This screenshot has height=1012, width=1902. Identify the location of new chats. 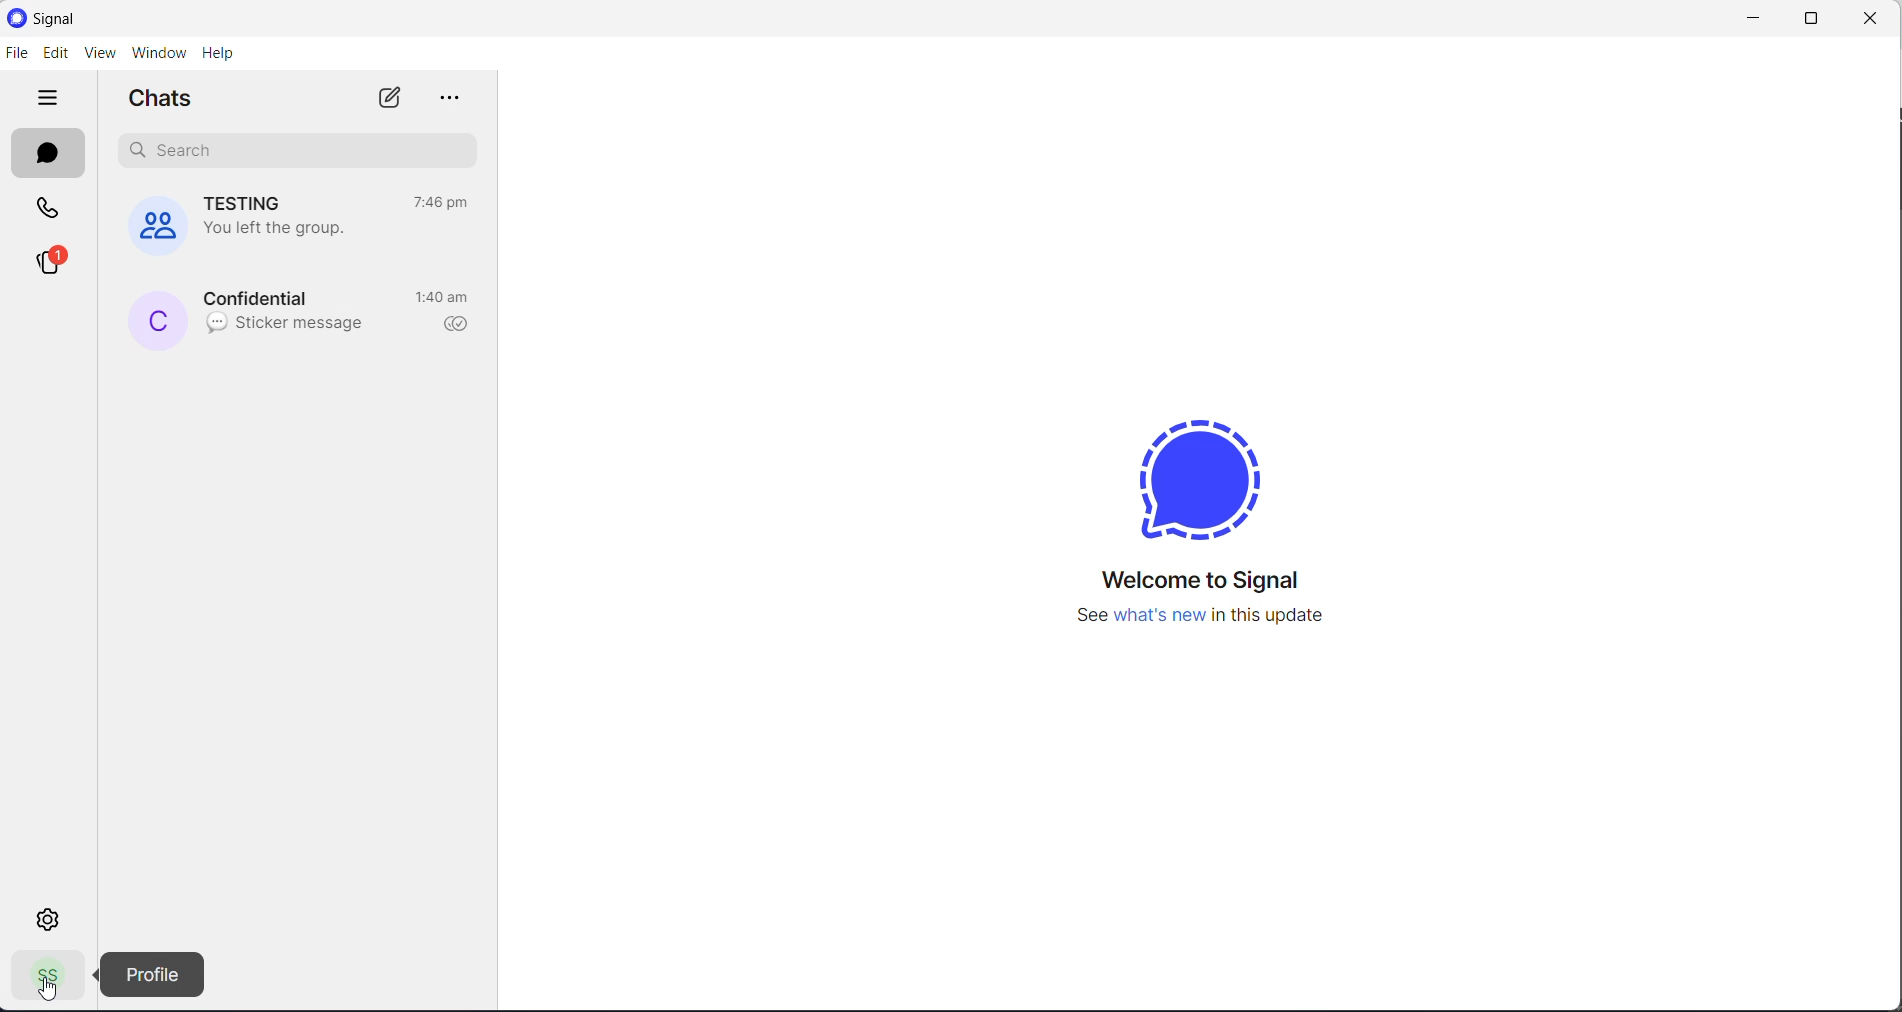
(388, 99).